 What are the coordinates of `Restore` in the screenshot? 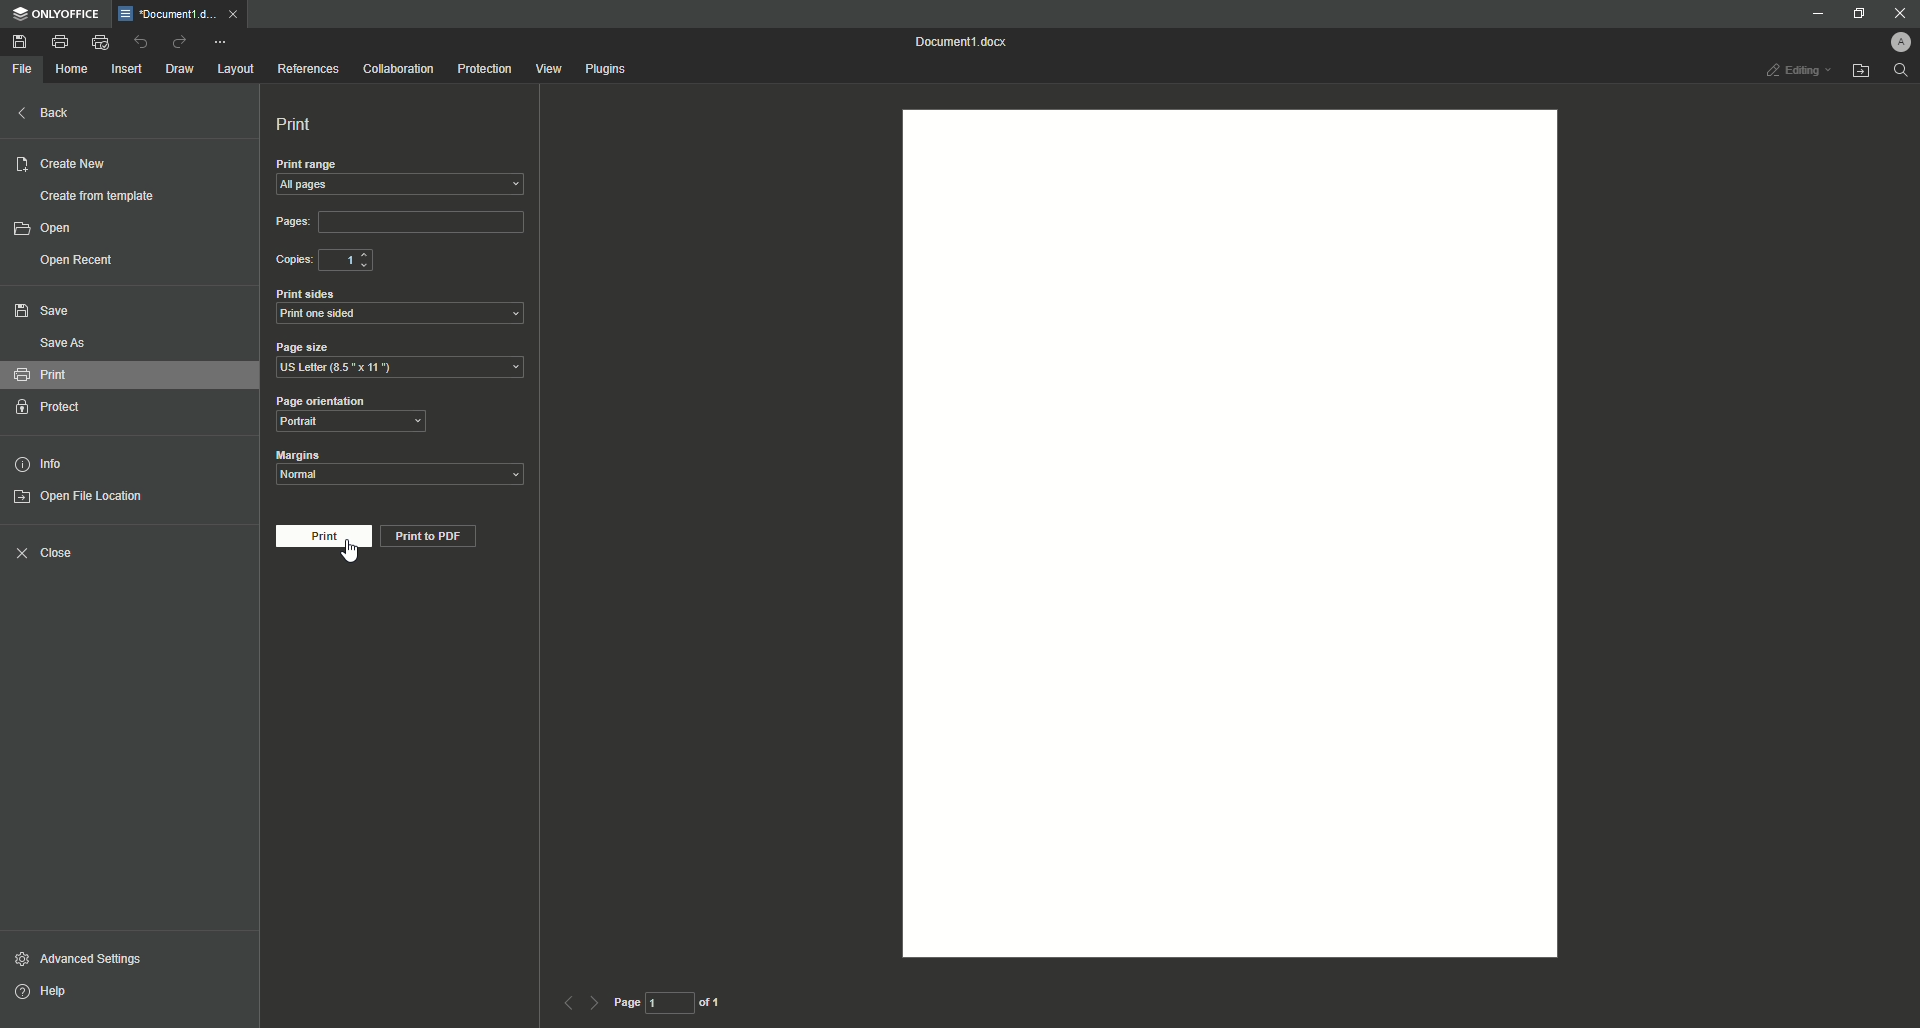 It's located at (1851, 13).